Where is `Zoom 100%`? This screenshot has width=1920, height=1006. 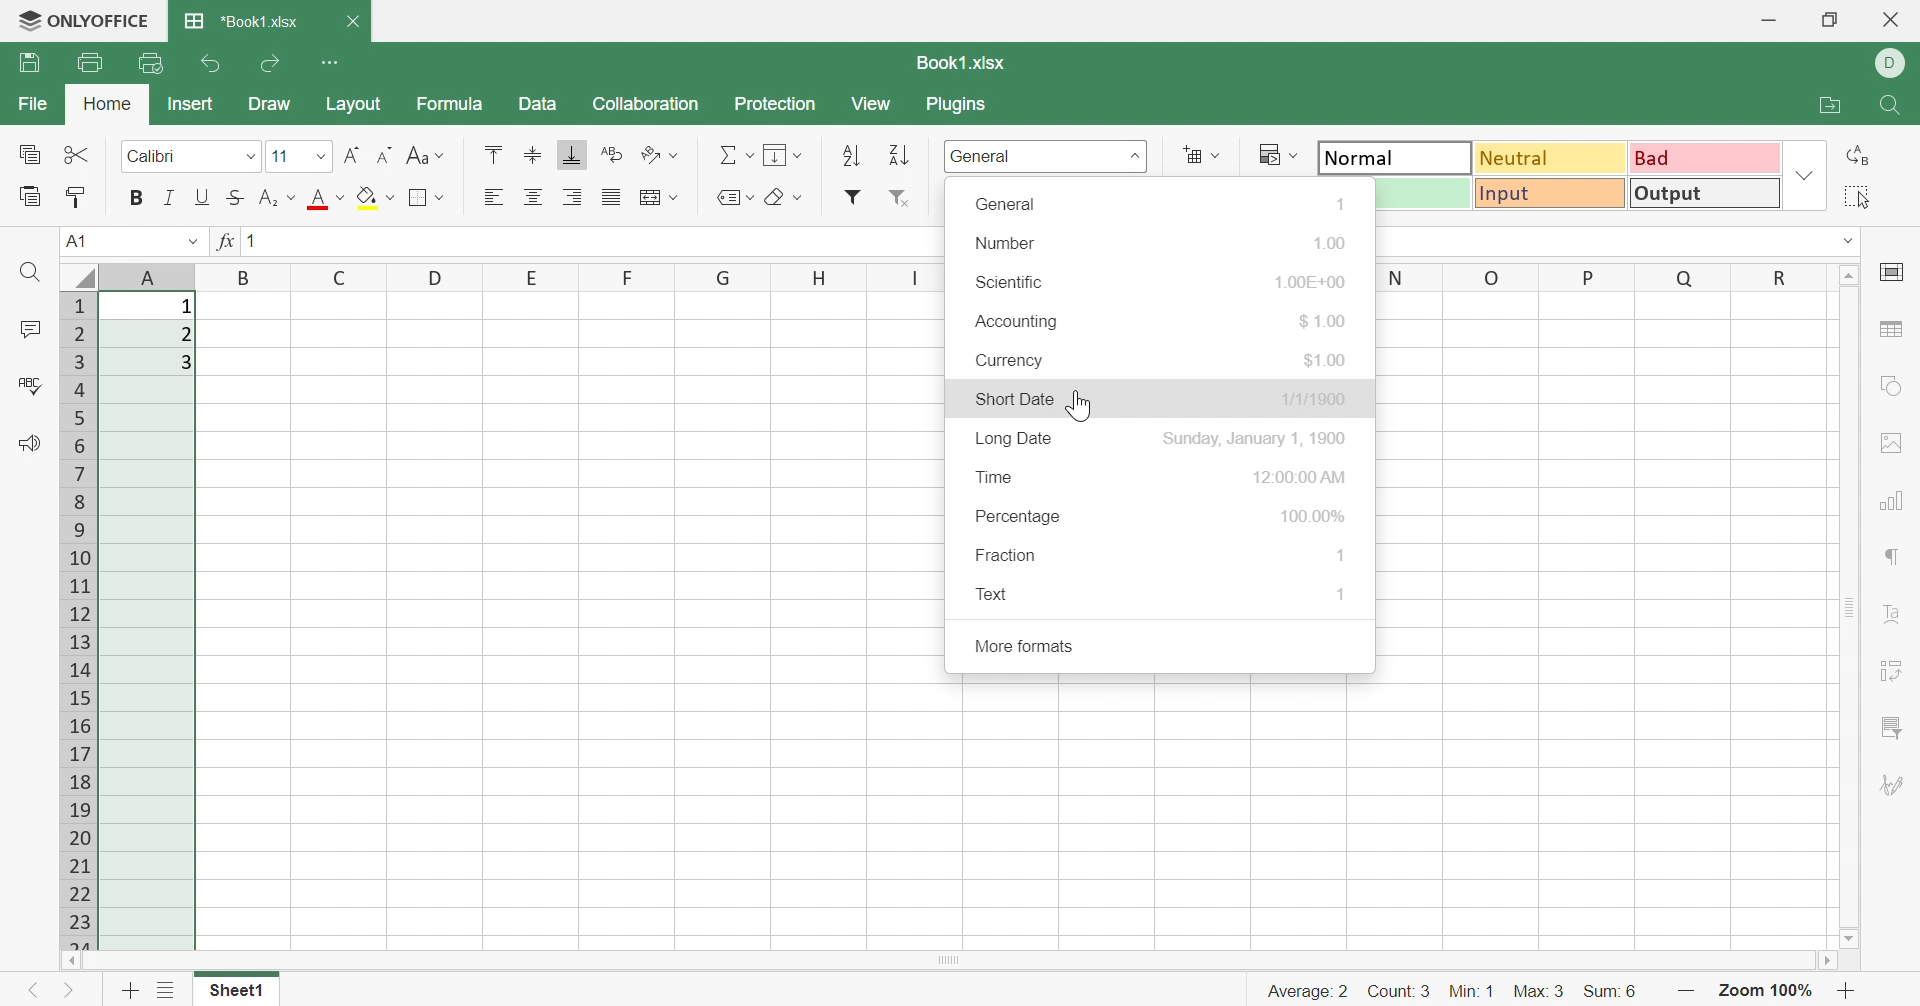 Zoom 100% is located at coordinates (1767, 993).